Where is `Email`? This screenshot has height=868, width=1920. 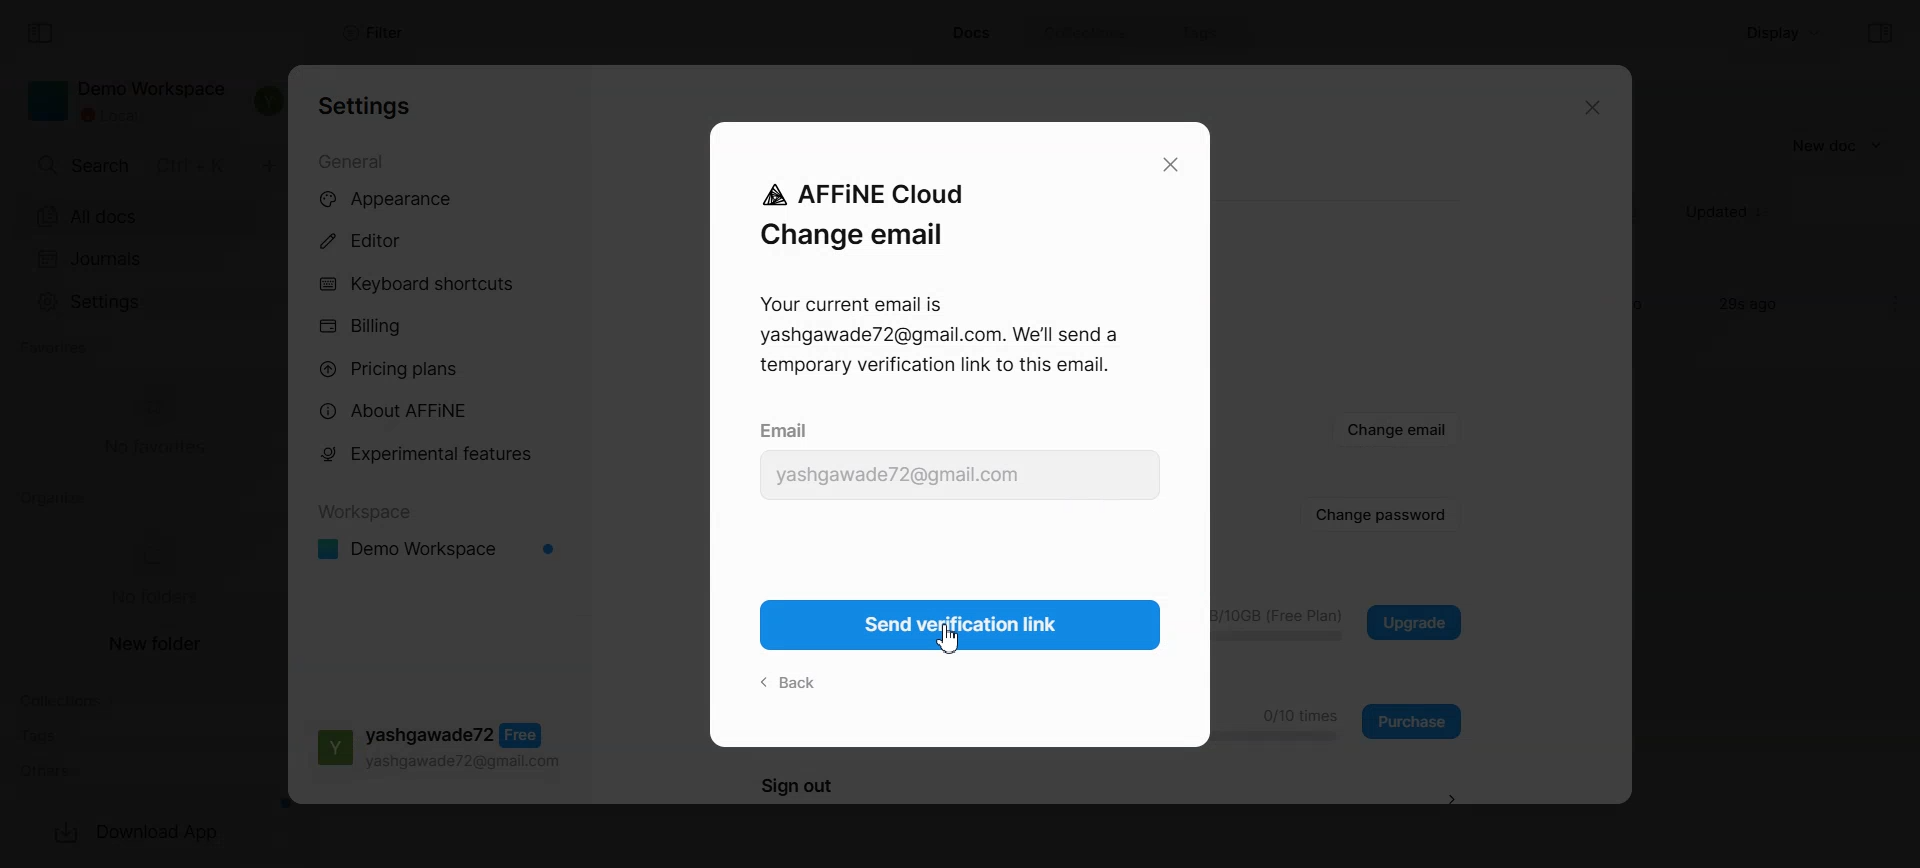
Email is located at coordinates (959, 476).